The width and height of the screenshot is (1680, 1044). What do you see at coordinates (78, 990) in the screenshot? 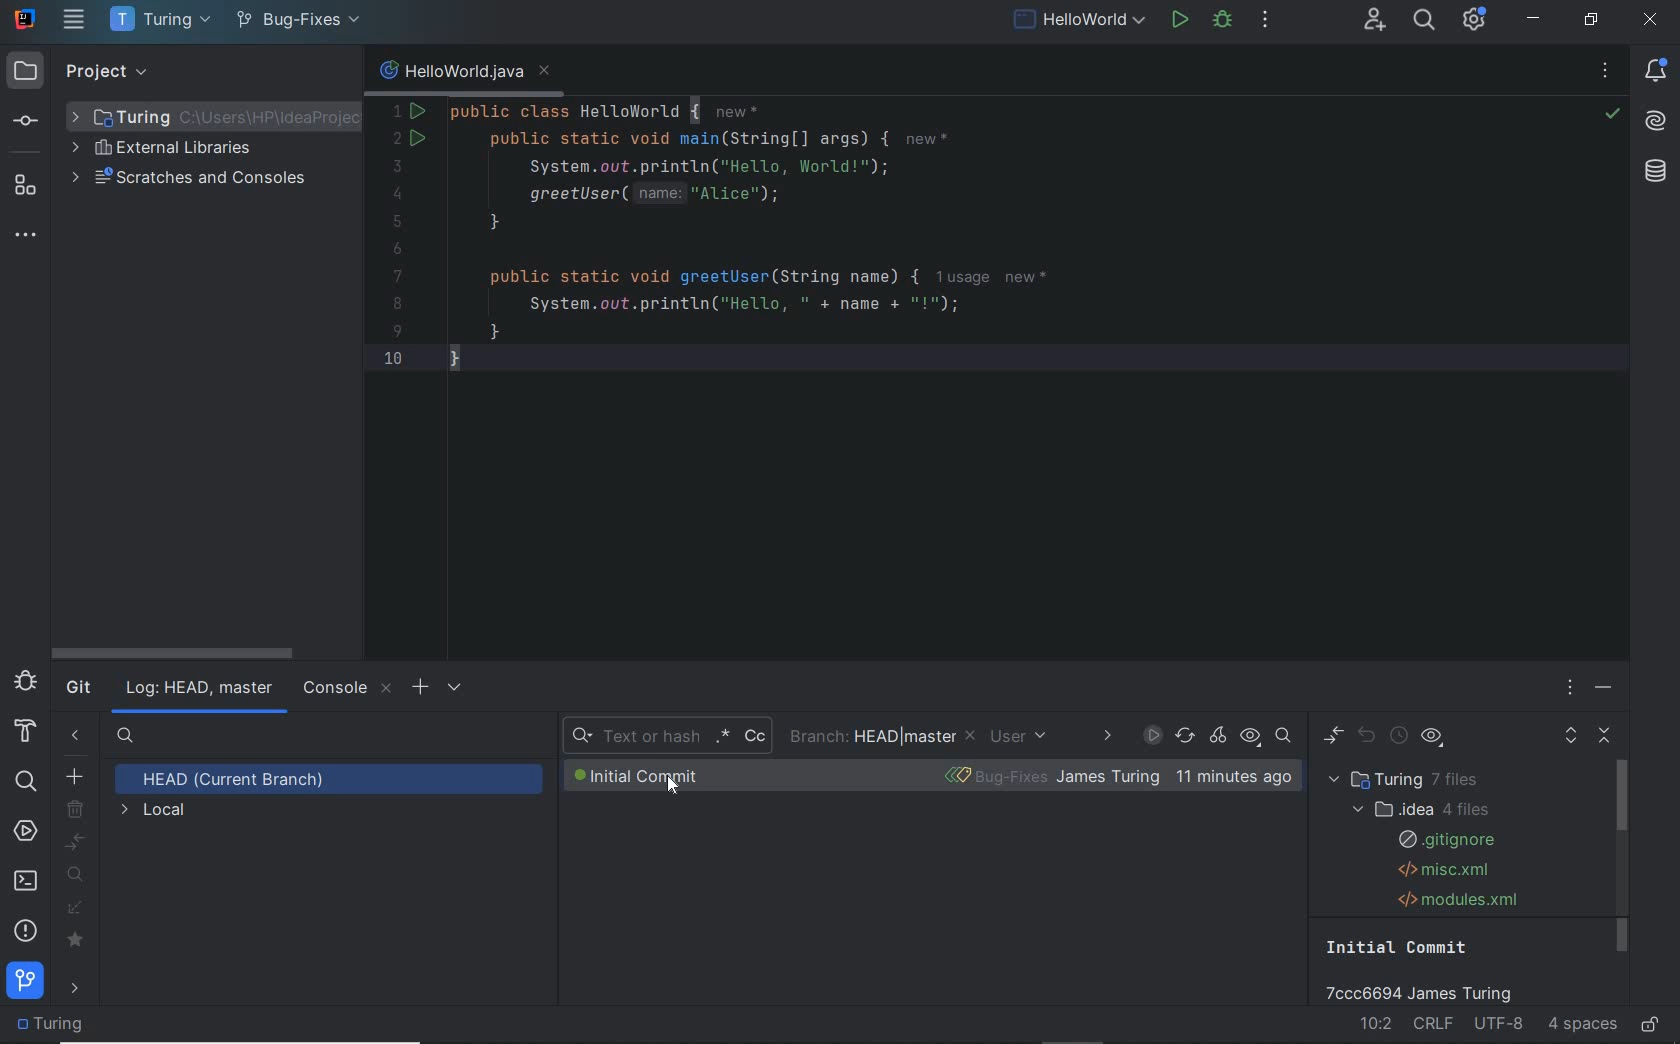
I see `navigate` at bounding box center [78, 990].